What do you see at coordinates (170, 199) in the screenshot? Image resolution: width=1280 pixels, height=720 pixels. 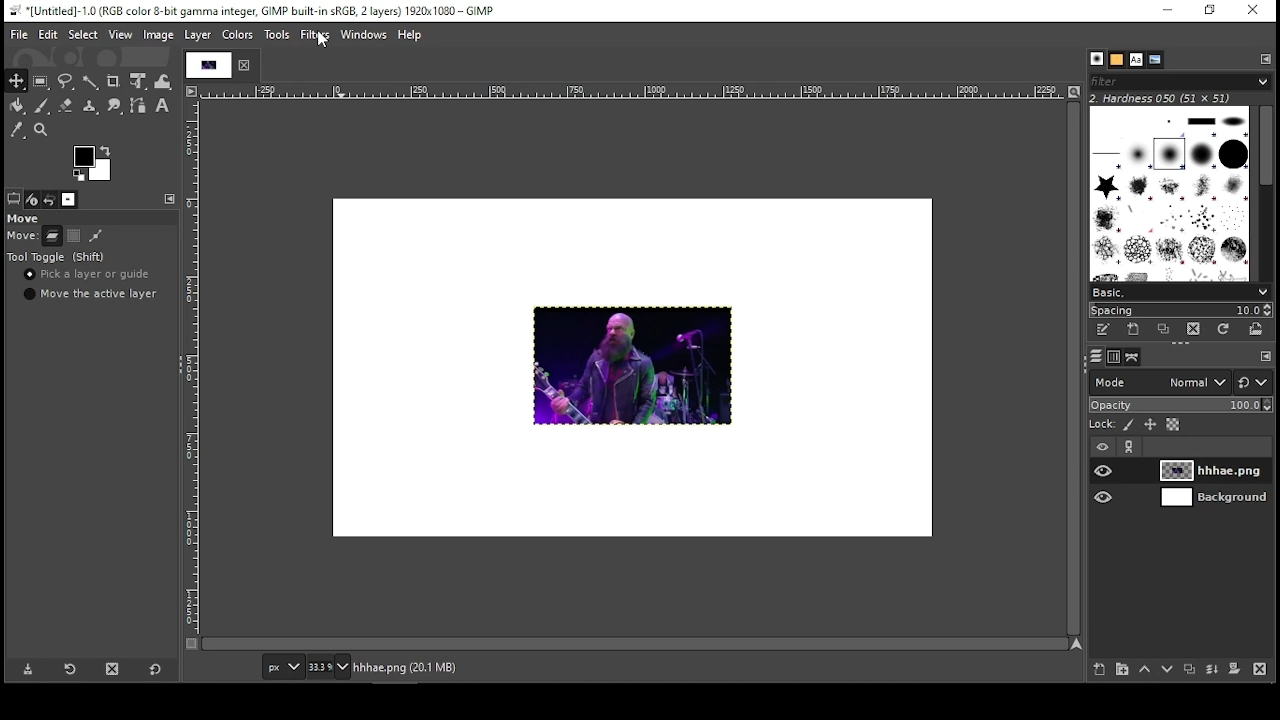 I see `To open Tab menu` at bounding box center [170, 199].